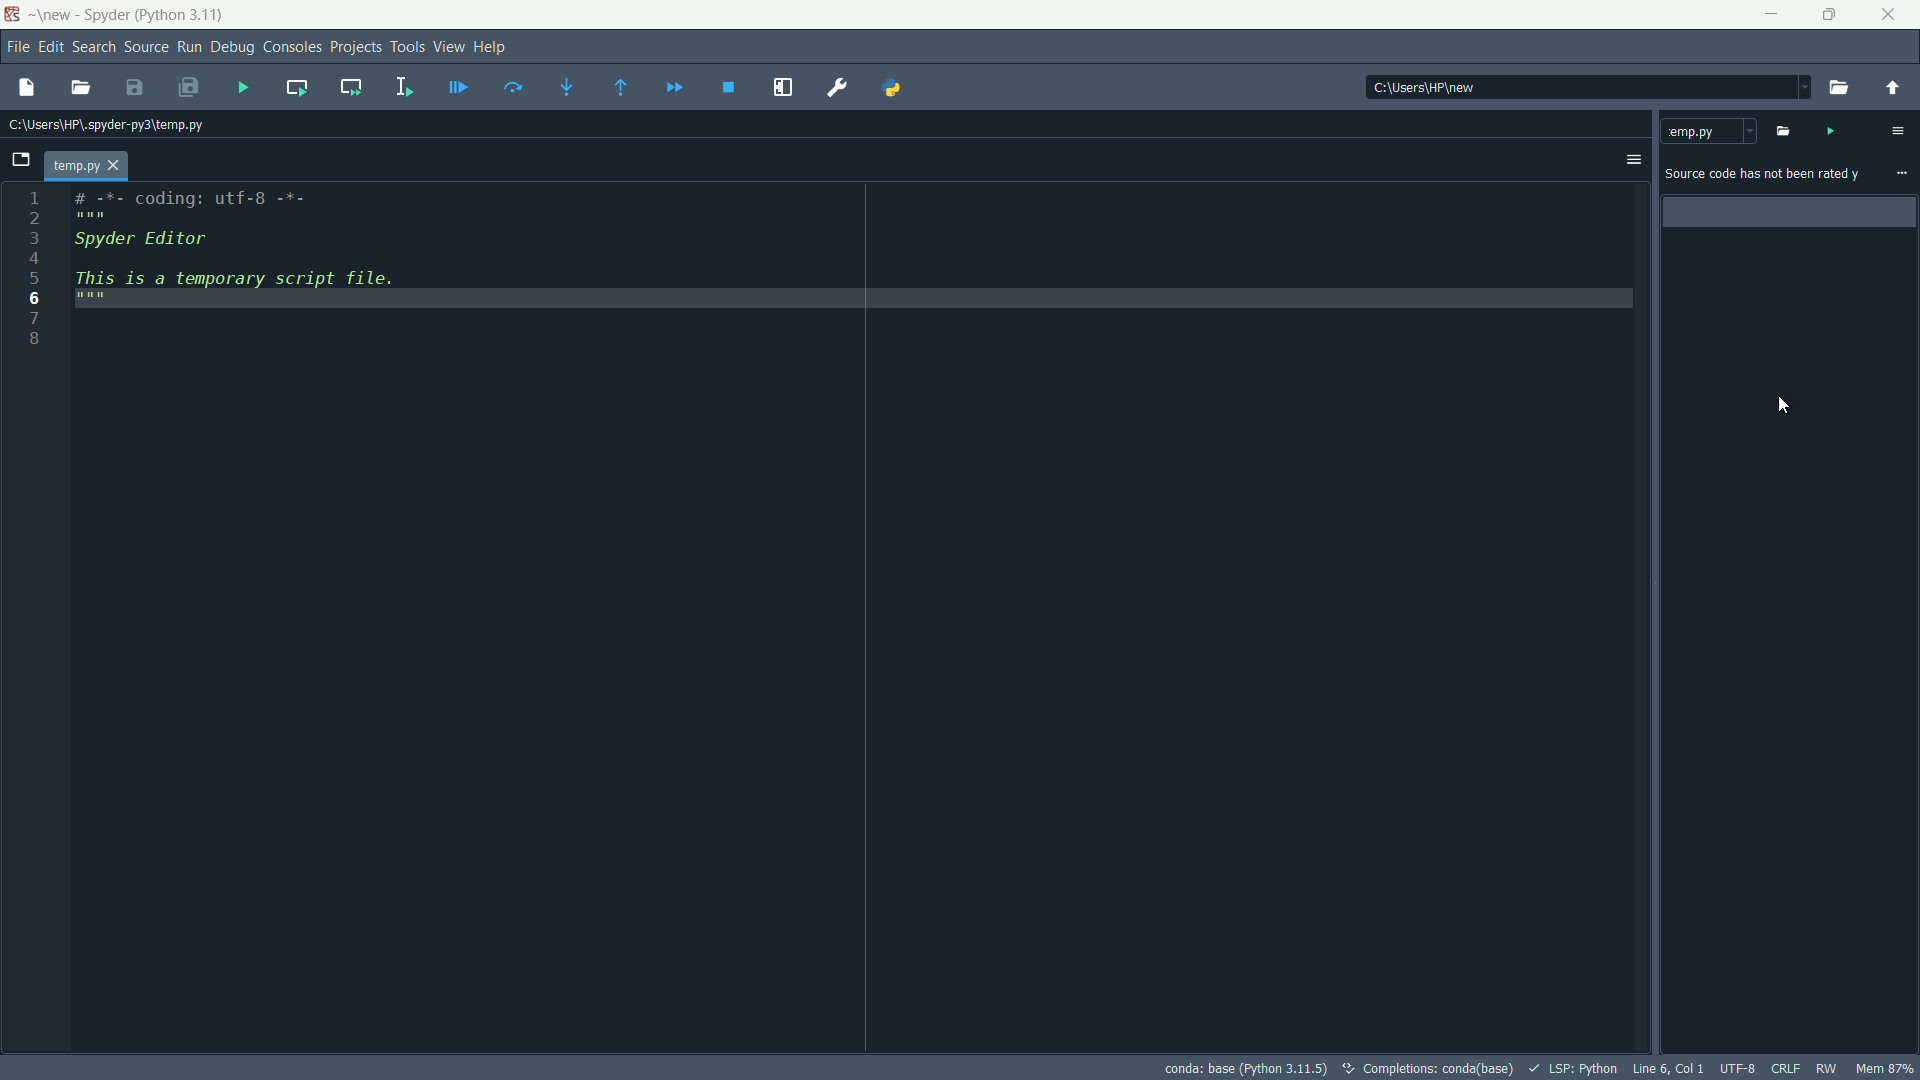  I want to click on run current cell and go to the next one, so click(352, 86).